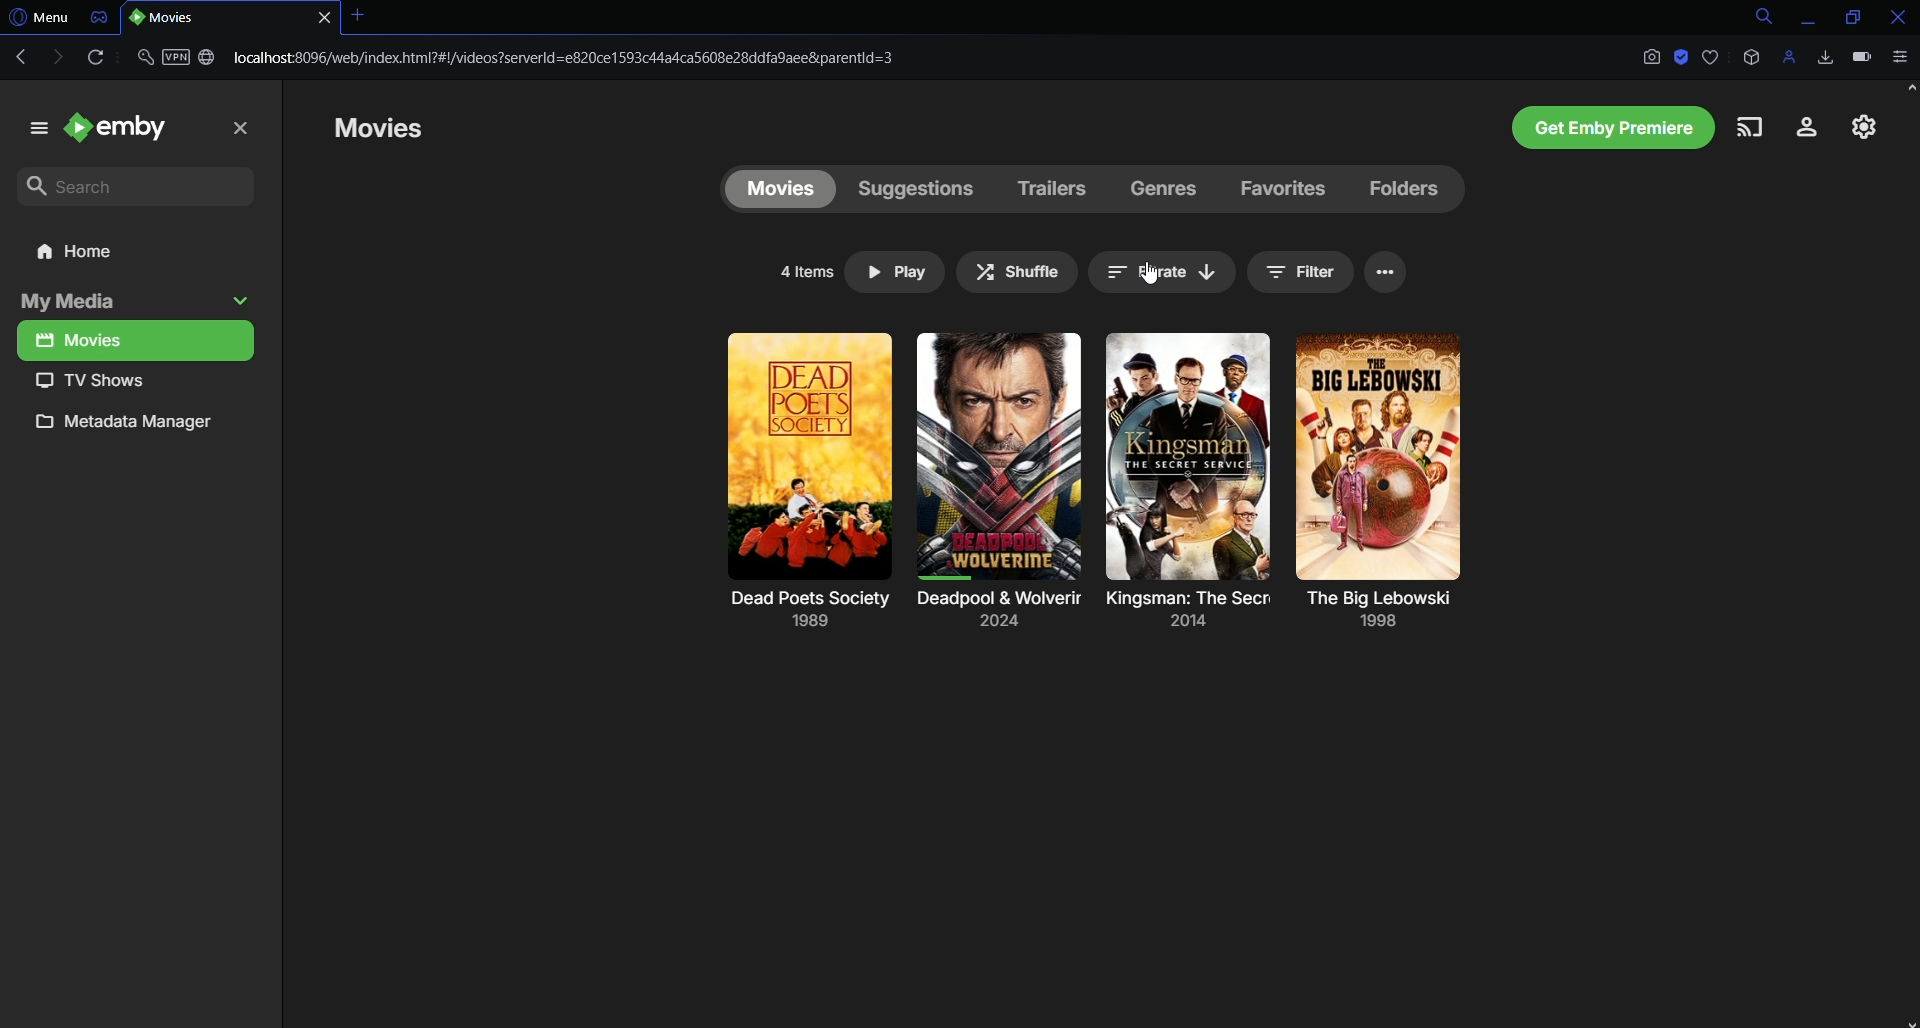 Image resolution: width=1920 pixels, height=1028 pixels. Describe the element at coordinates (1150, 273) in the screenshot. I see `cursor` at that location.